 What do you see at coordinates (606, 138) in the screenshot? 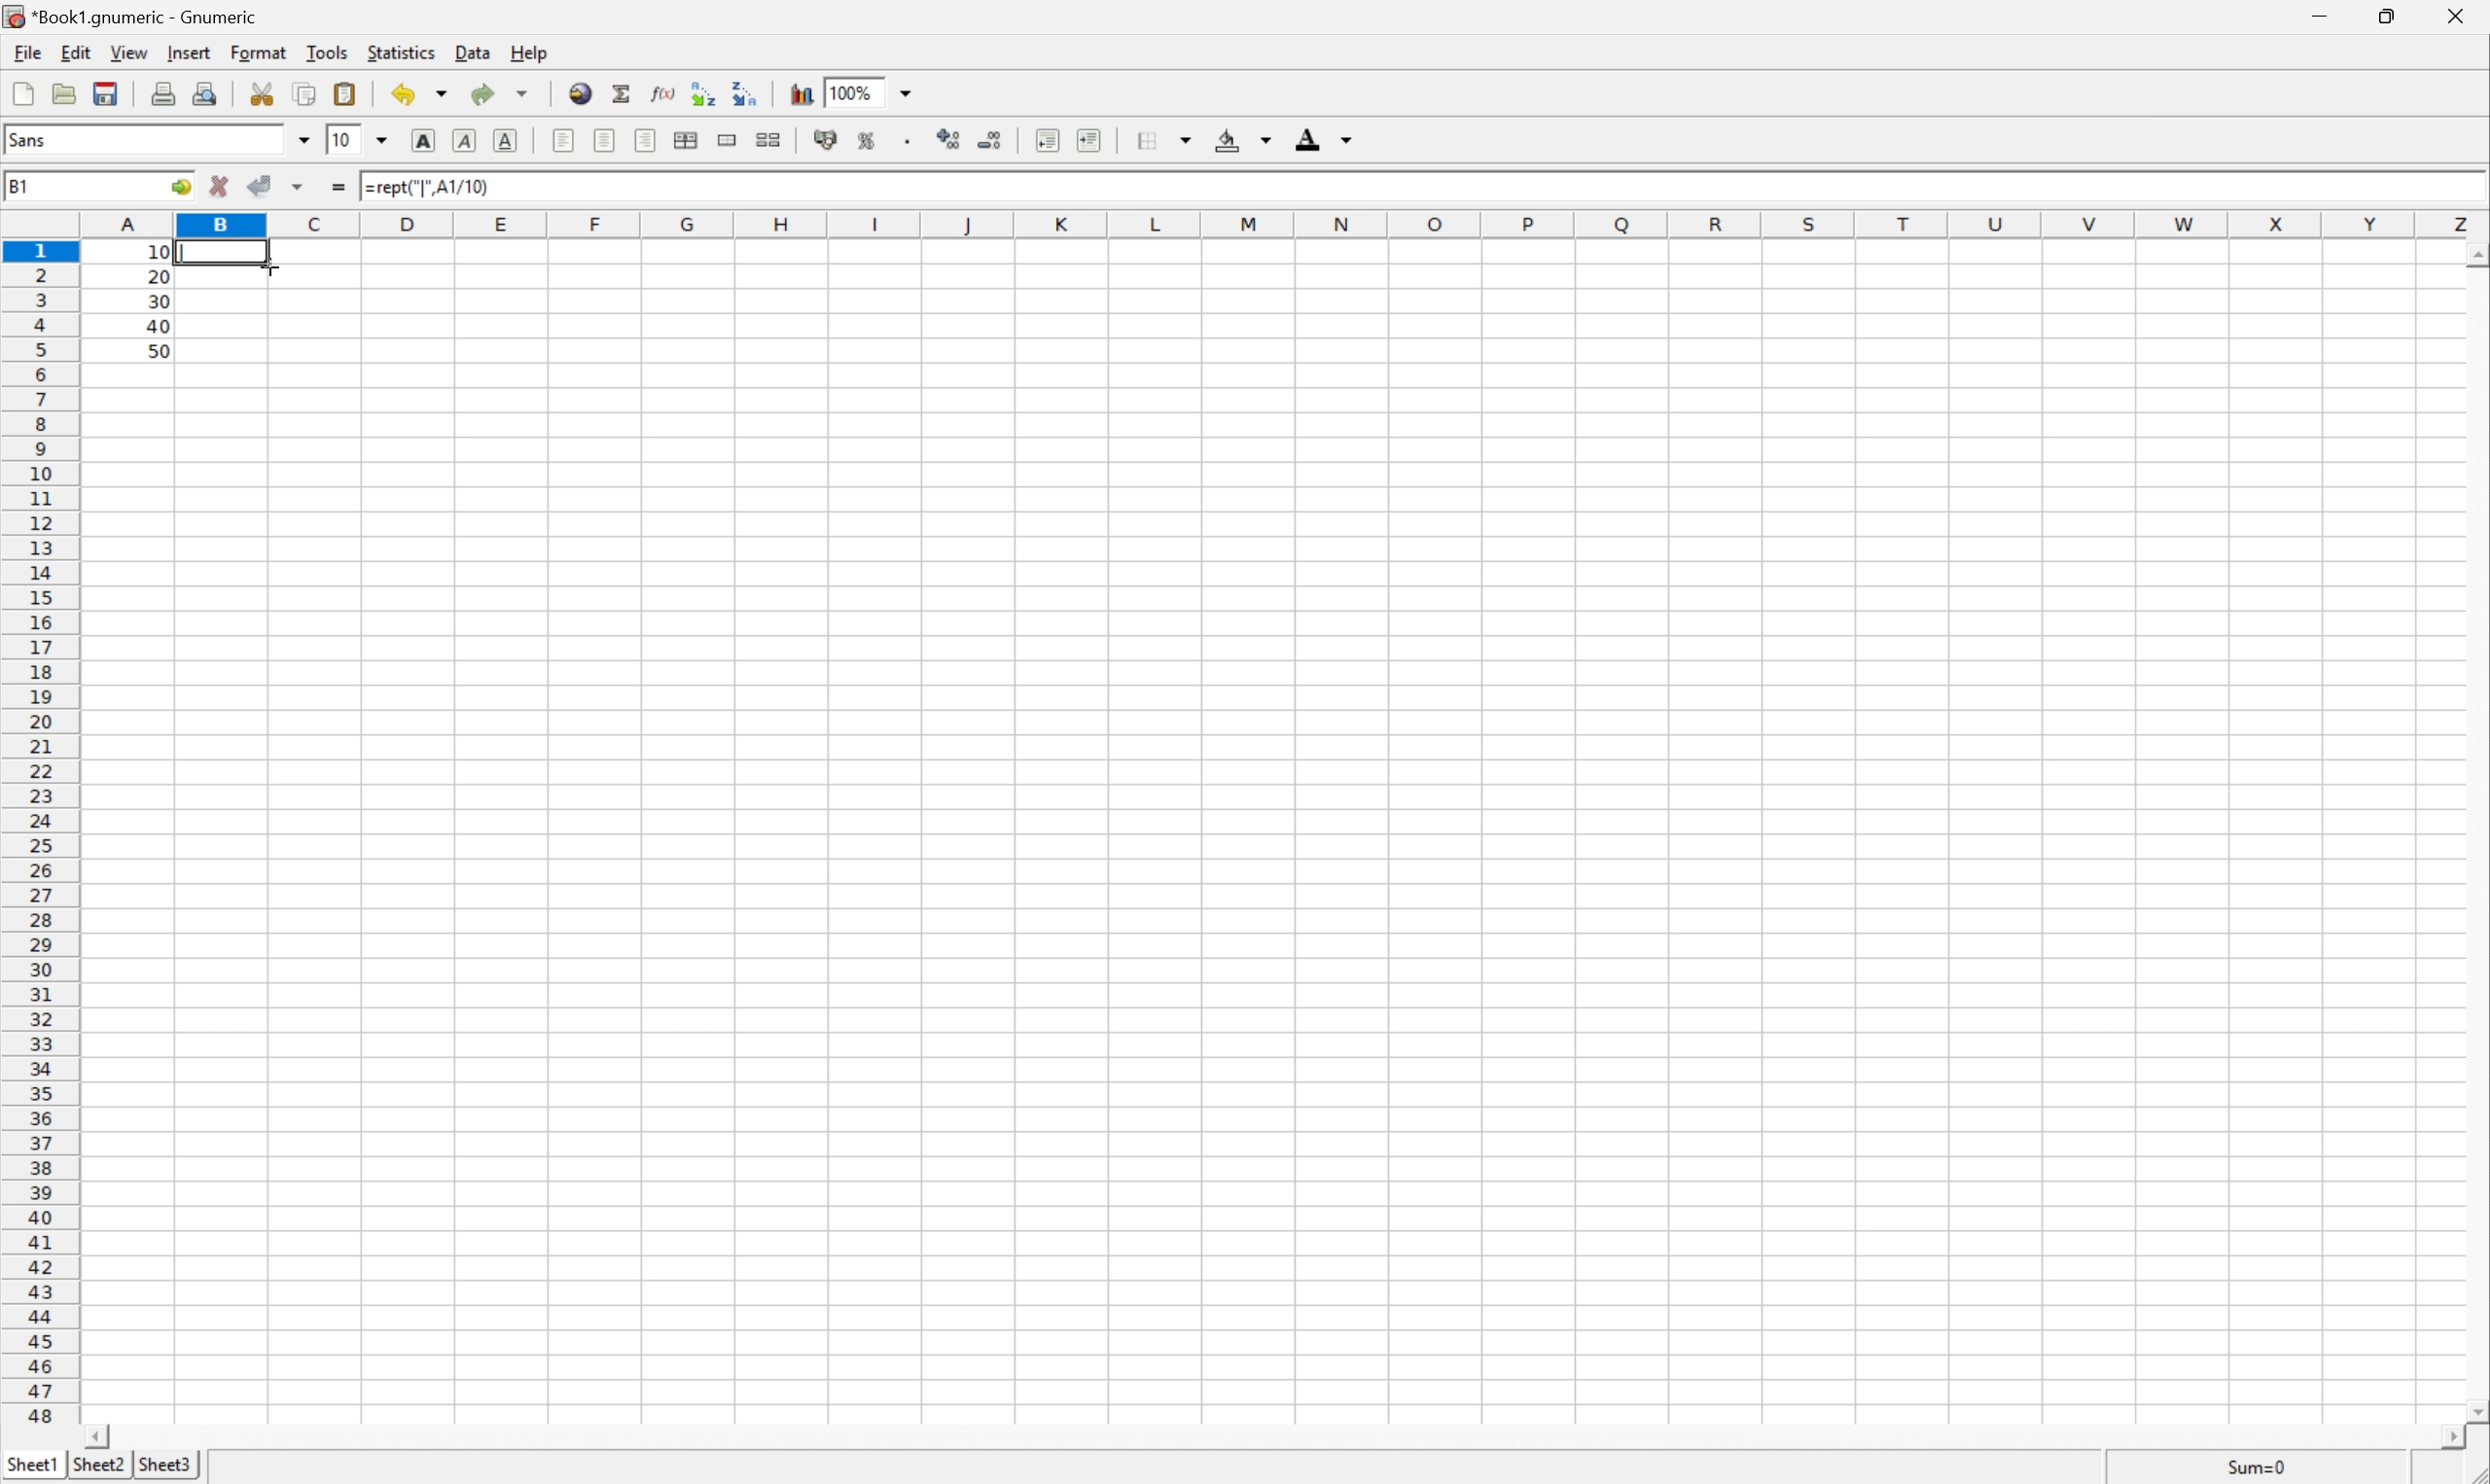
I see `Center Horizontally` at bounding box center [606, 138].